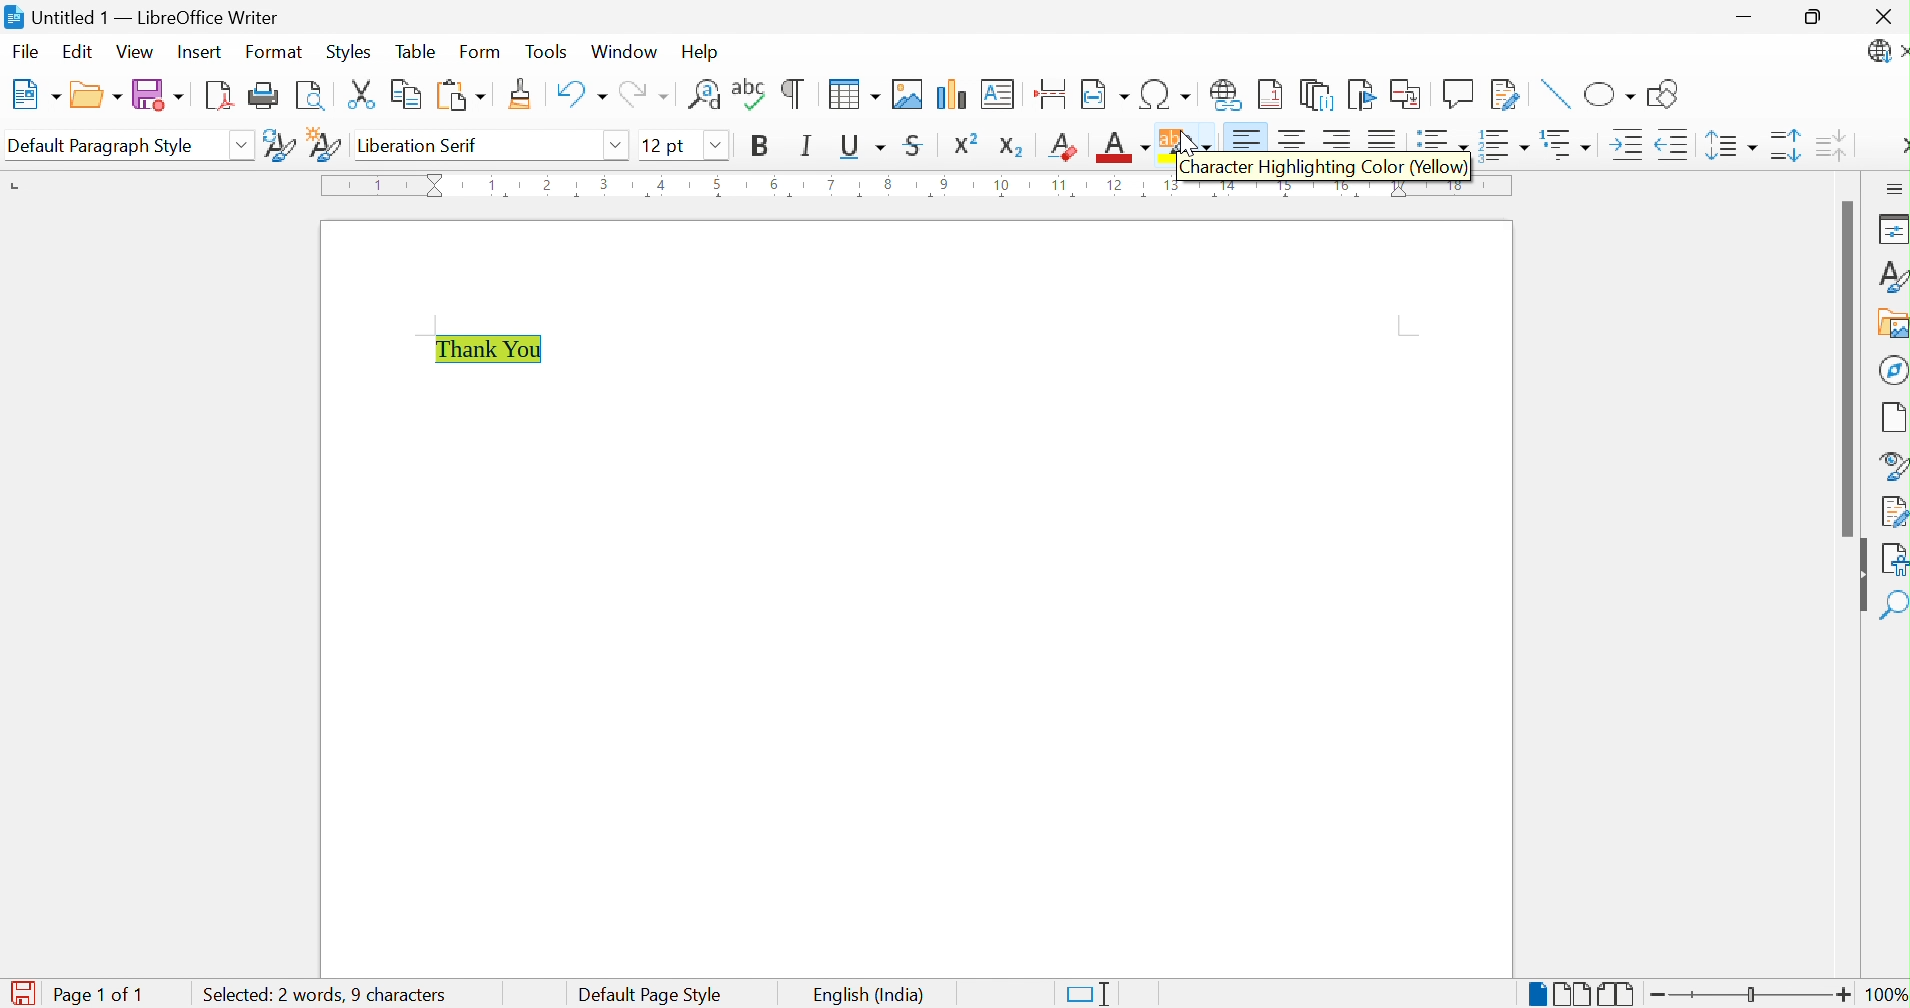 This screenshot has height=1008, width=1910. What do you see at coordinates (219, 96) in the screenshot?
I see `Export as PDF` at bounding box center [219, 96].